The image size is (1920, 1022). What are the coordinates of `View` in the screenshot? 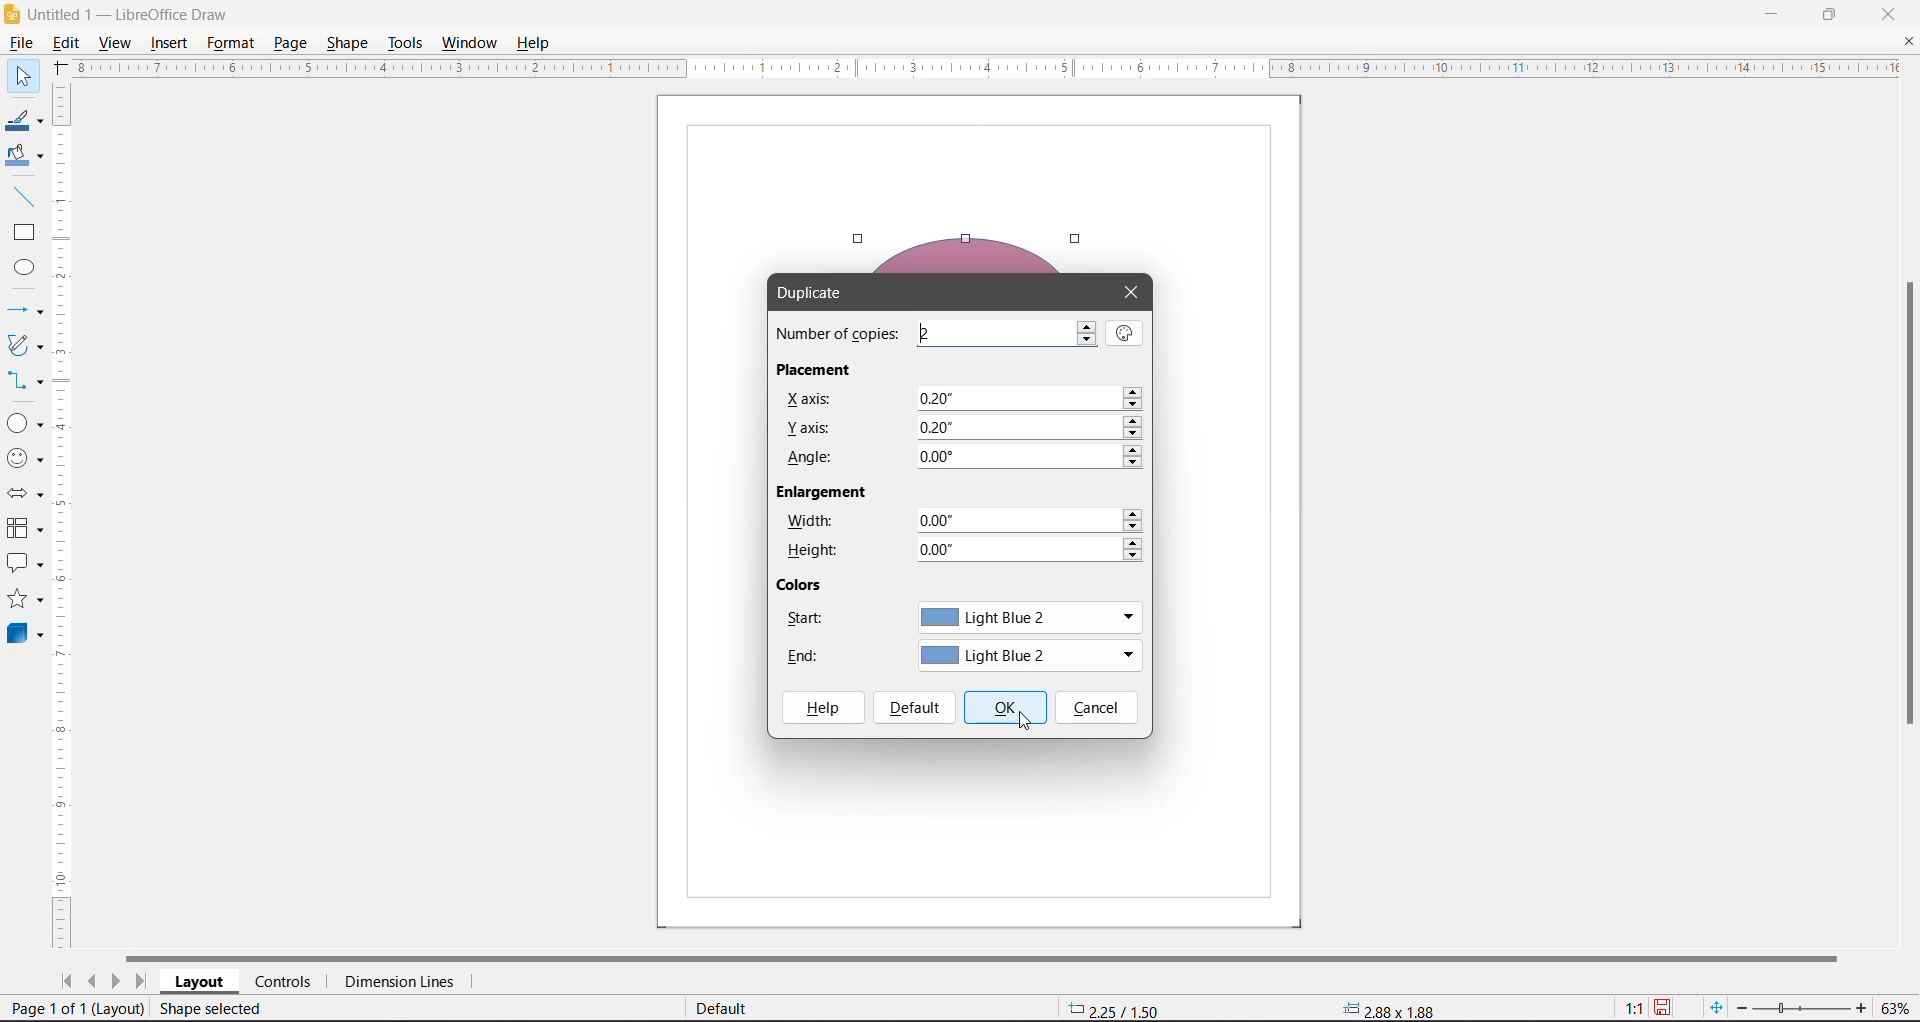 It's located at (117, 42).